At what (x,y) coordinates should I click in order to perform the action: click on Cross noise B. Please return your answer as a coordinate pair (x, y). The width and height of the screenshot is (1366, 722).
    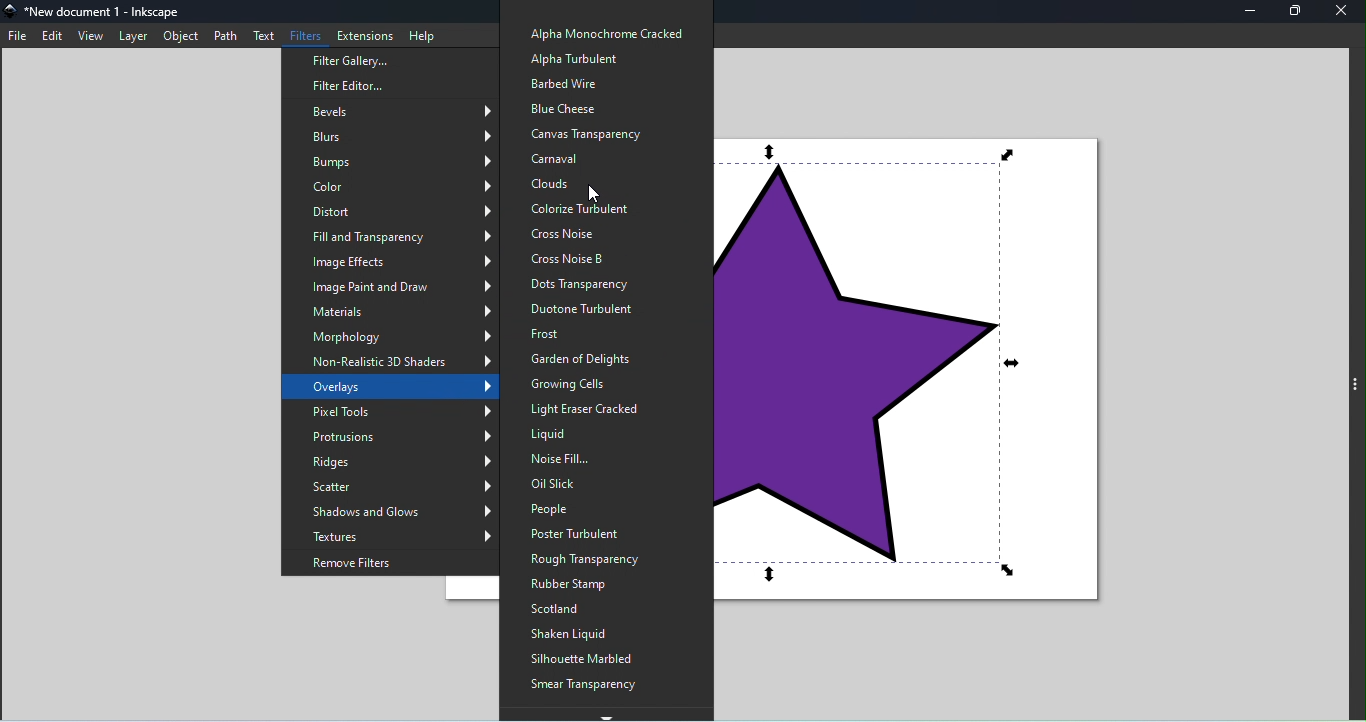
    Looking at the image, I should click on (600, 259).